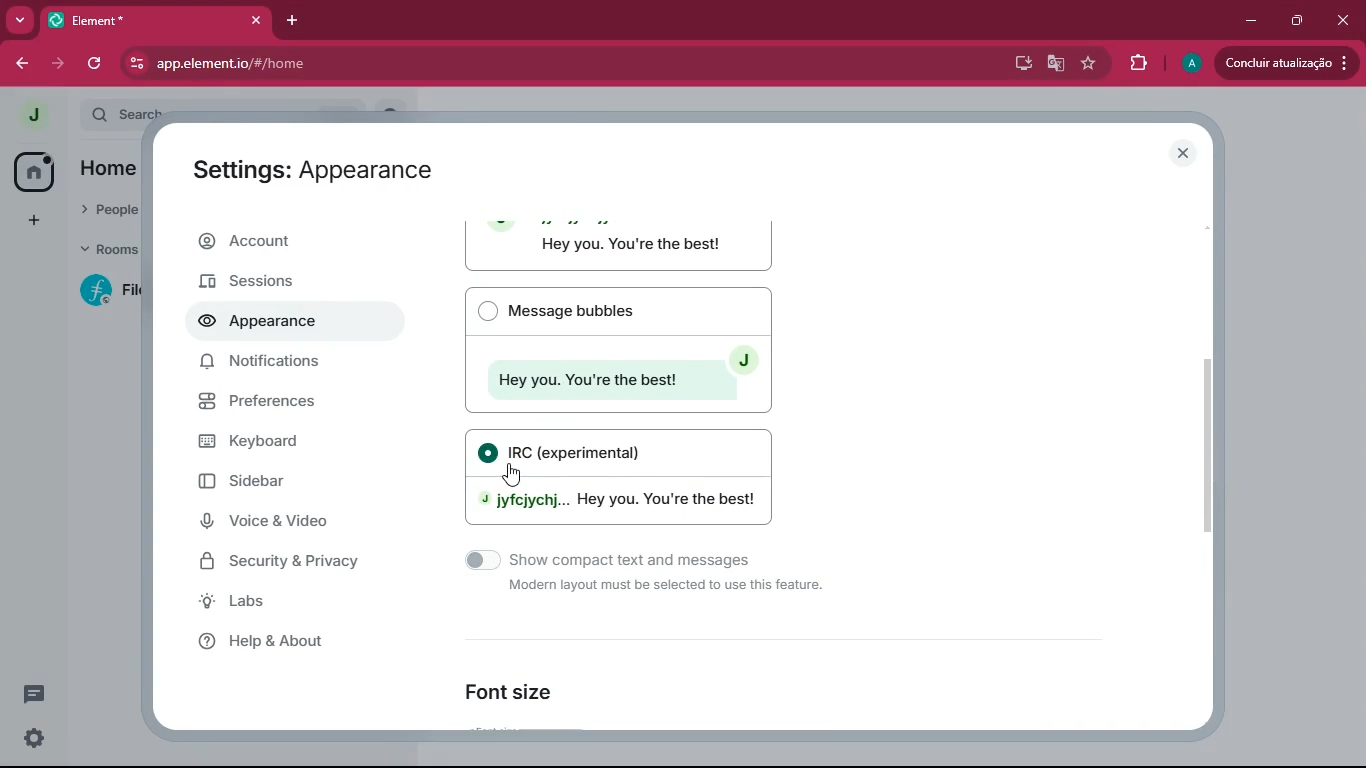  I want to click on security & privacy, so click(285, 560).